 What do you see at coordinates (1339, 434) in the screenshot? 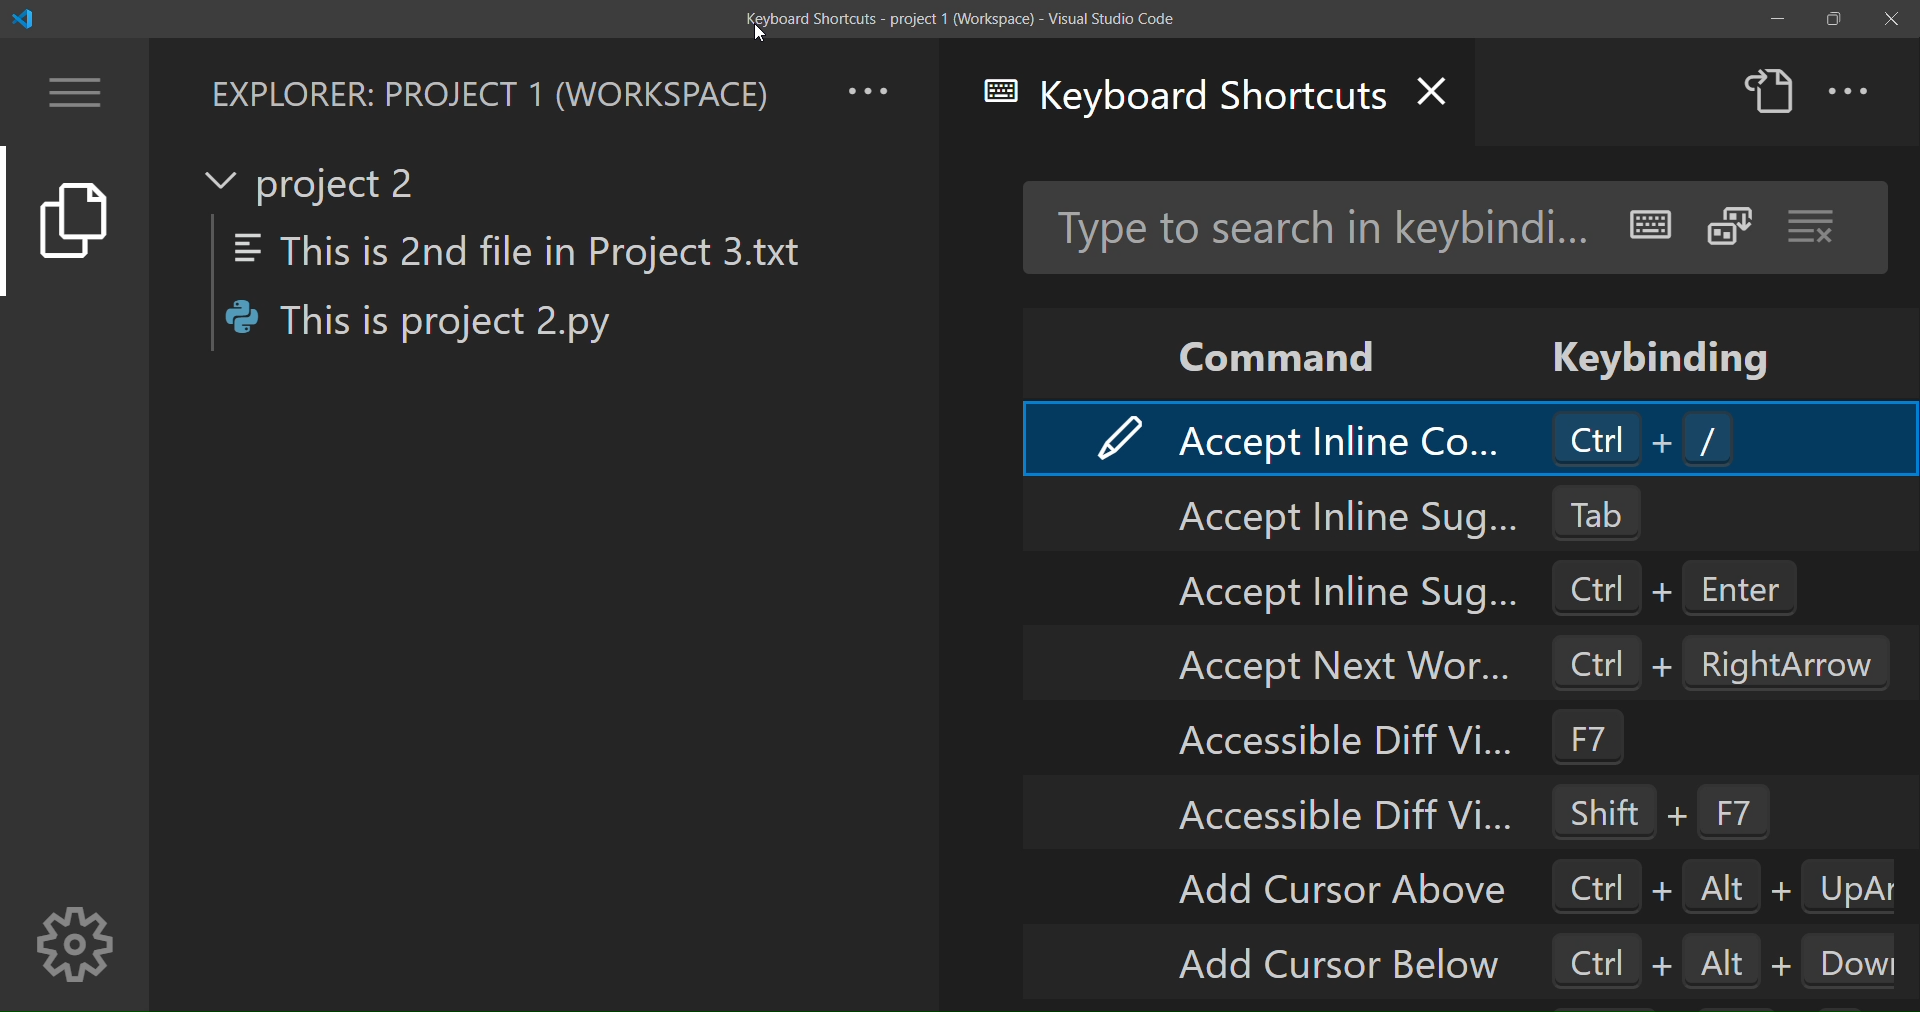
I see `accept inline co...` at bounding box center [1339, 434].